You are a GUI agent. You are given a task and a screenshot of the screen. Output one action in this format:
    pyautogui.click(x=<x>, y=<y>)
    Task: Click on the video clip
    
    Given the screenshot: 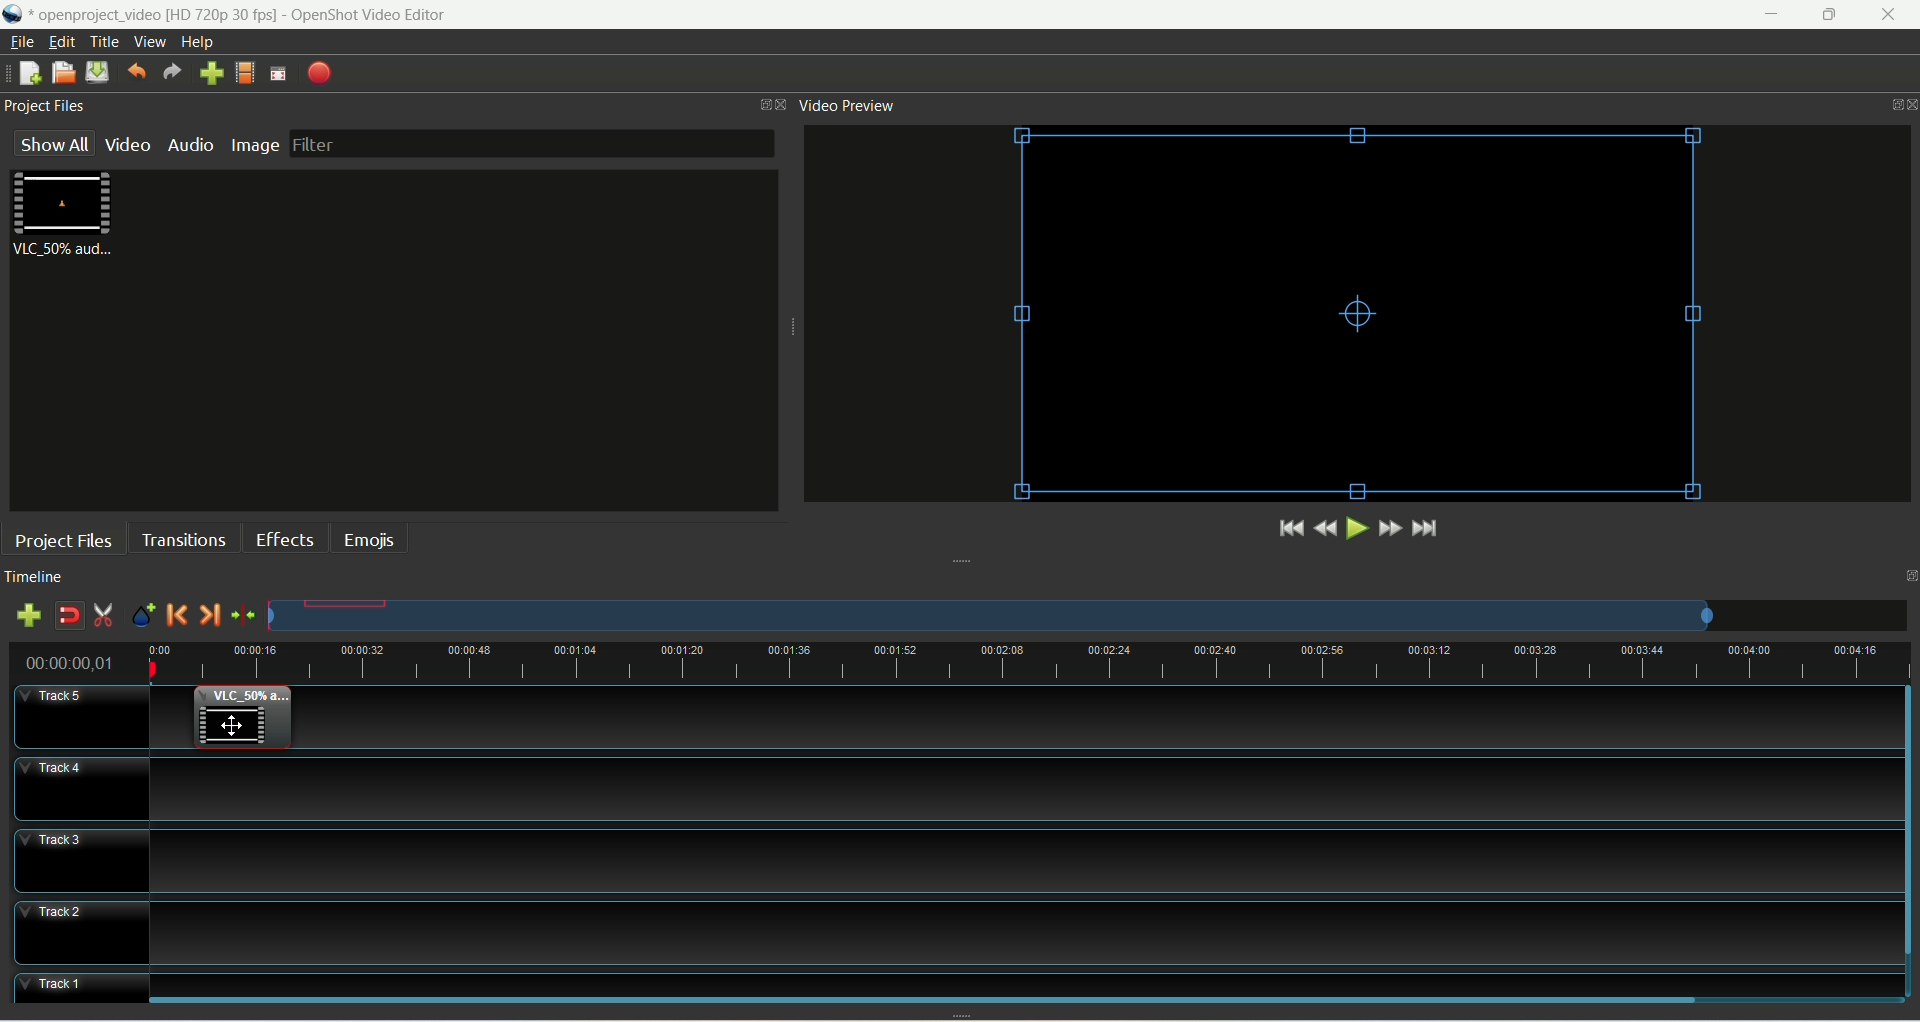 What is the action you would take?
    pyautogui.click(x=67, y=215)
    